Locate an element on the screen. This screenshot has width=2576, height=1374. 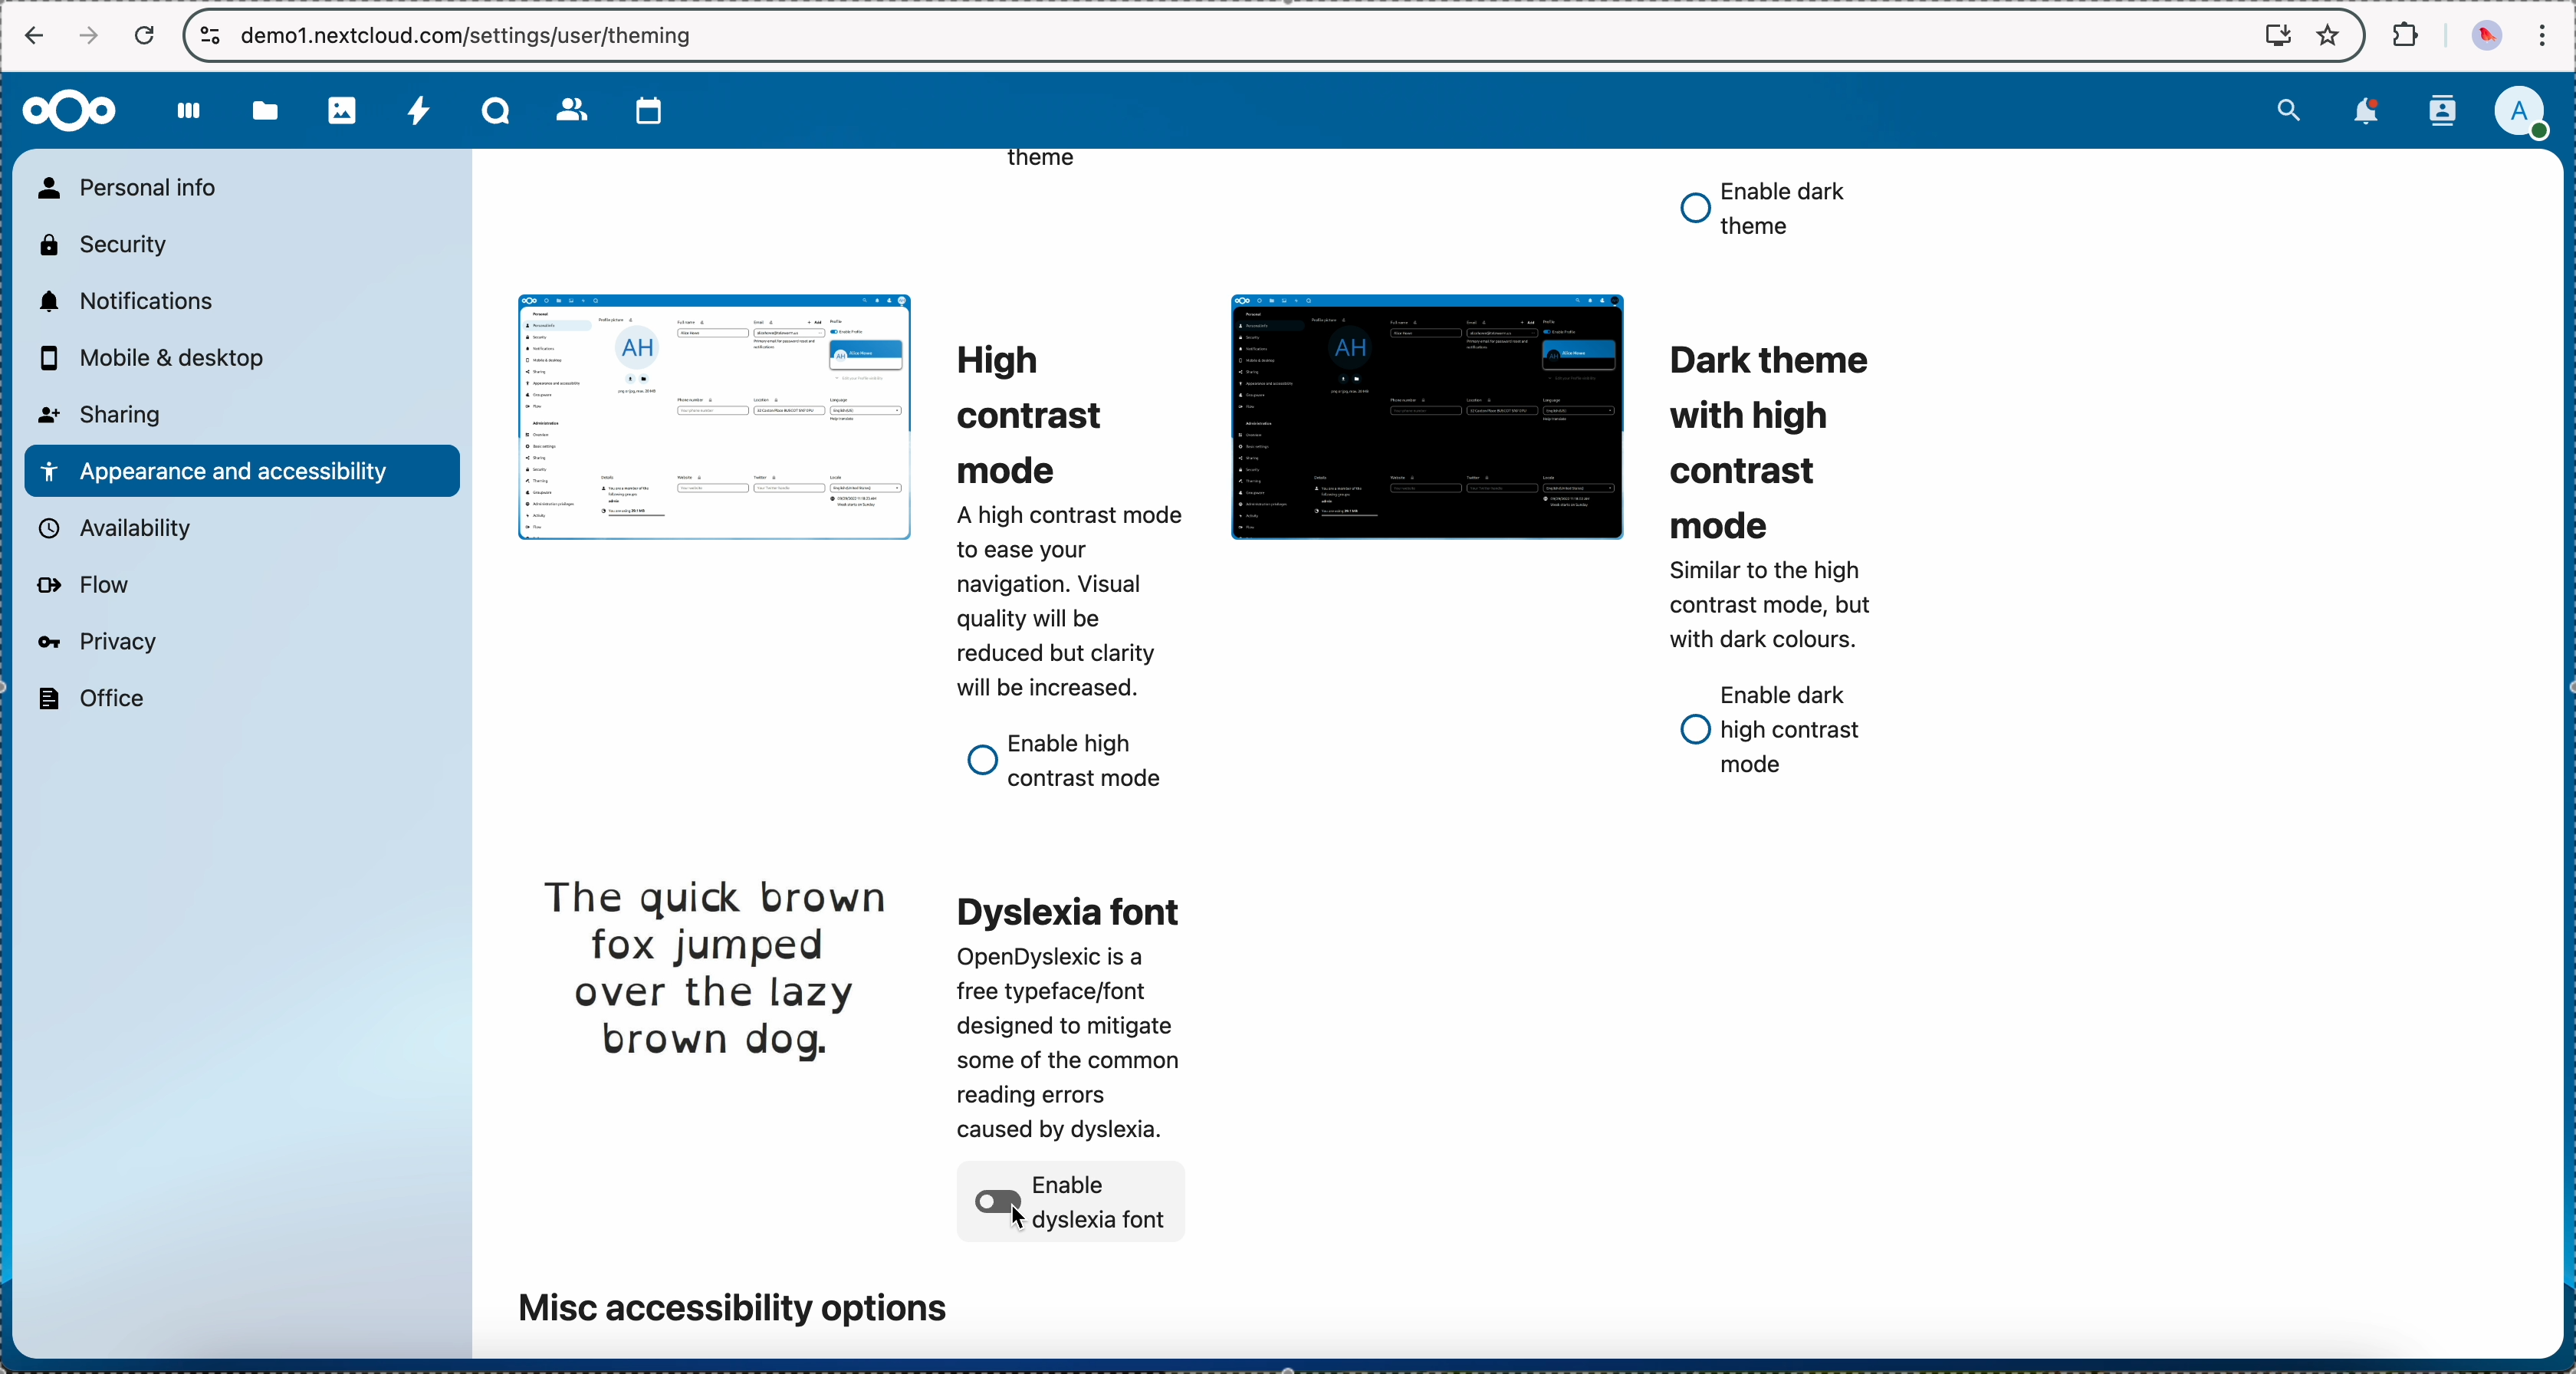
notifications is located at coordinates (2363, 114).